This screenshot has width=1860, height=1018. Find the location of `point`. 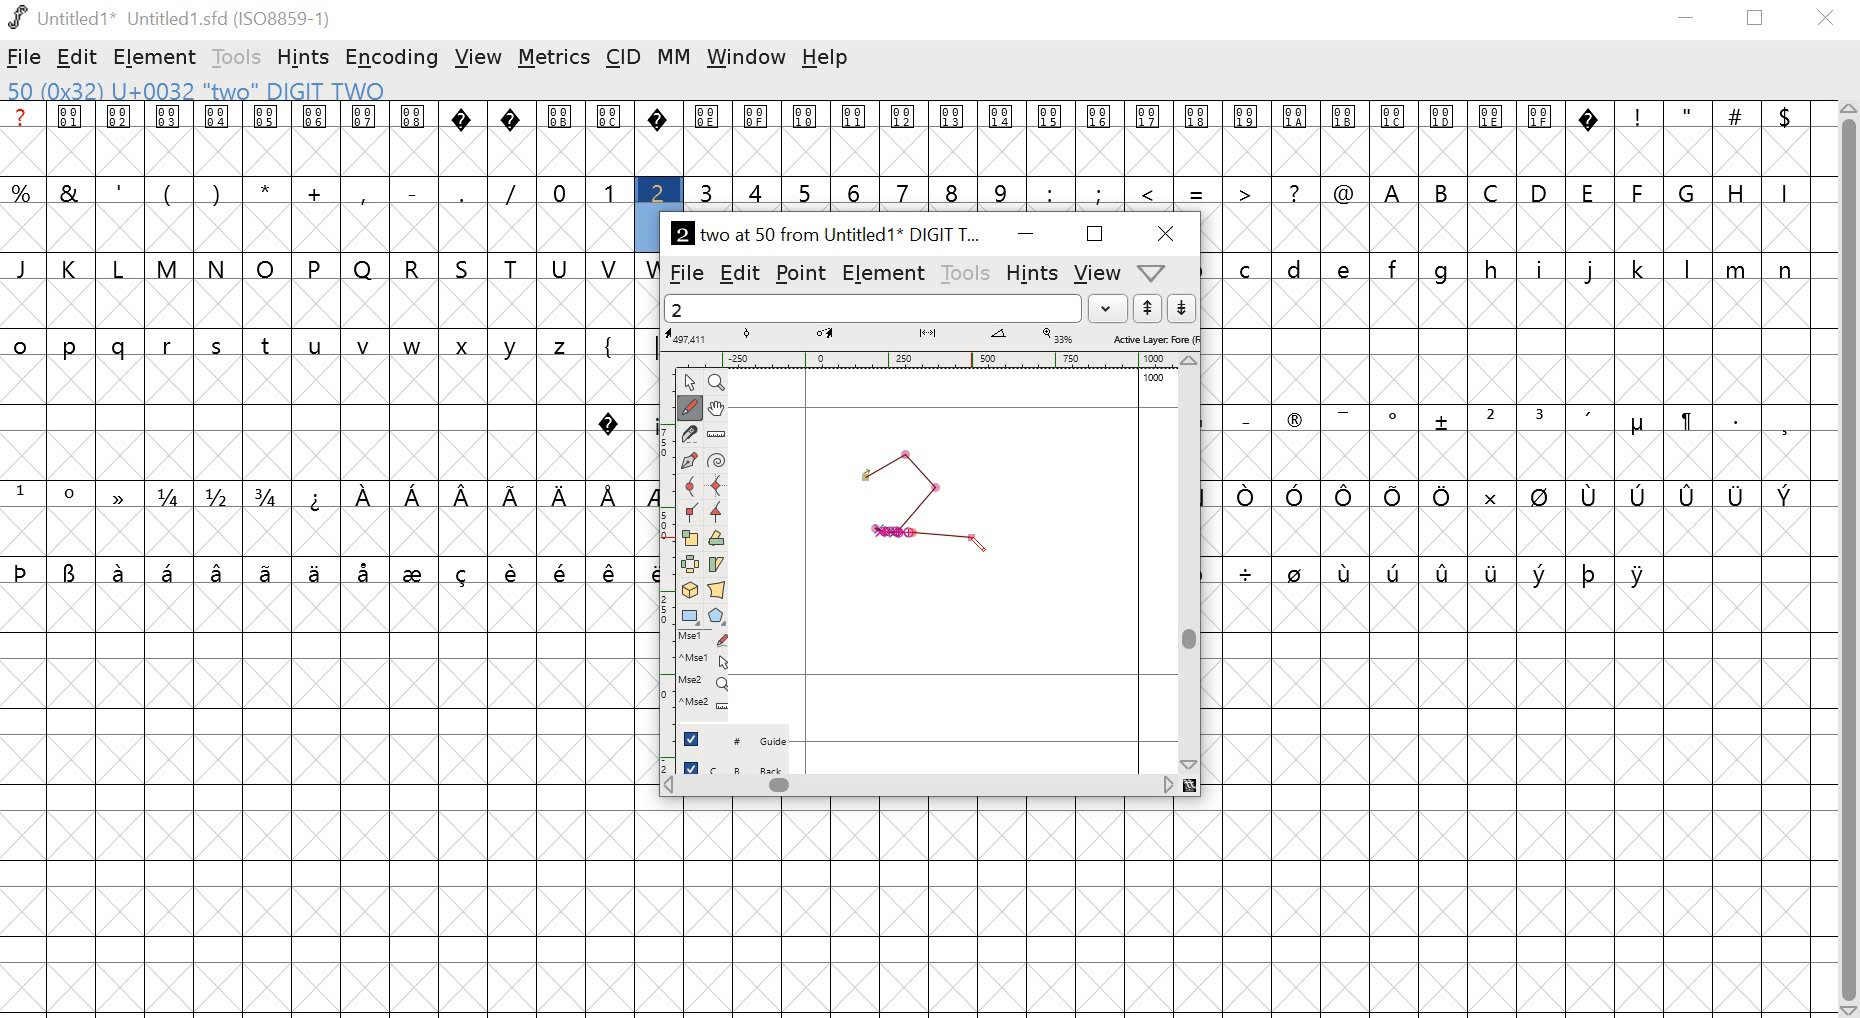

point is located at coordinates (800, 273).